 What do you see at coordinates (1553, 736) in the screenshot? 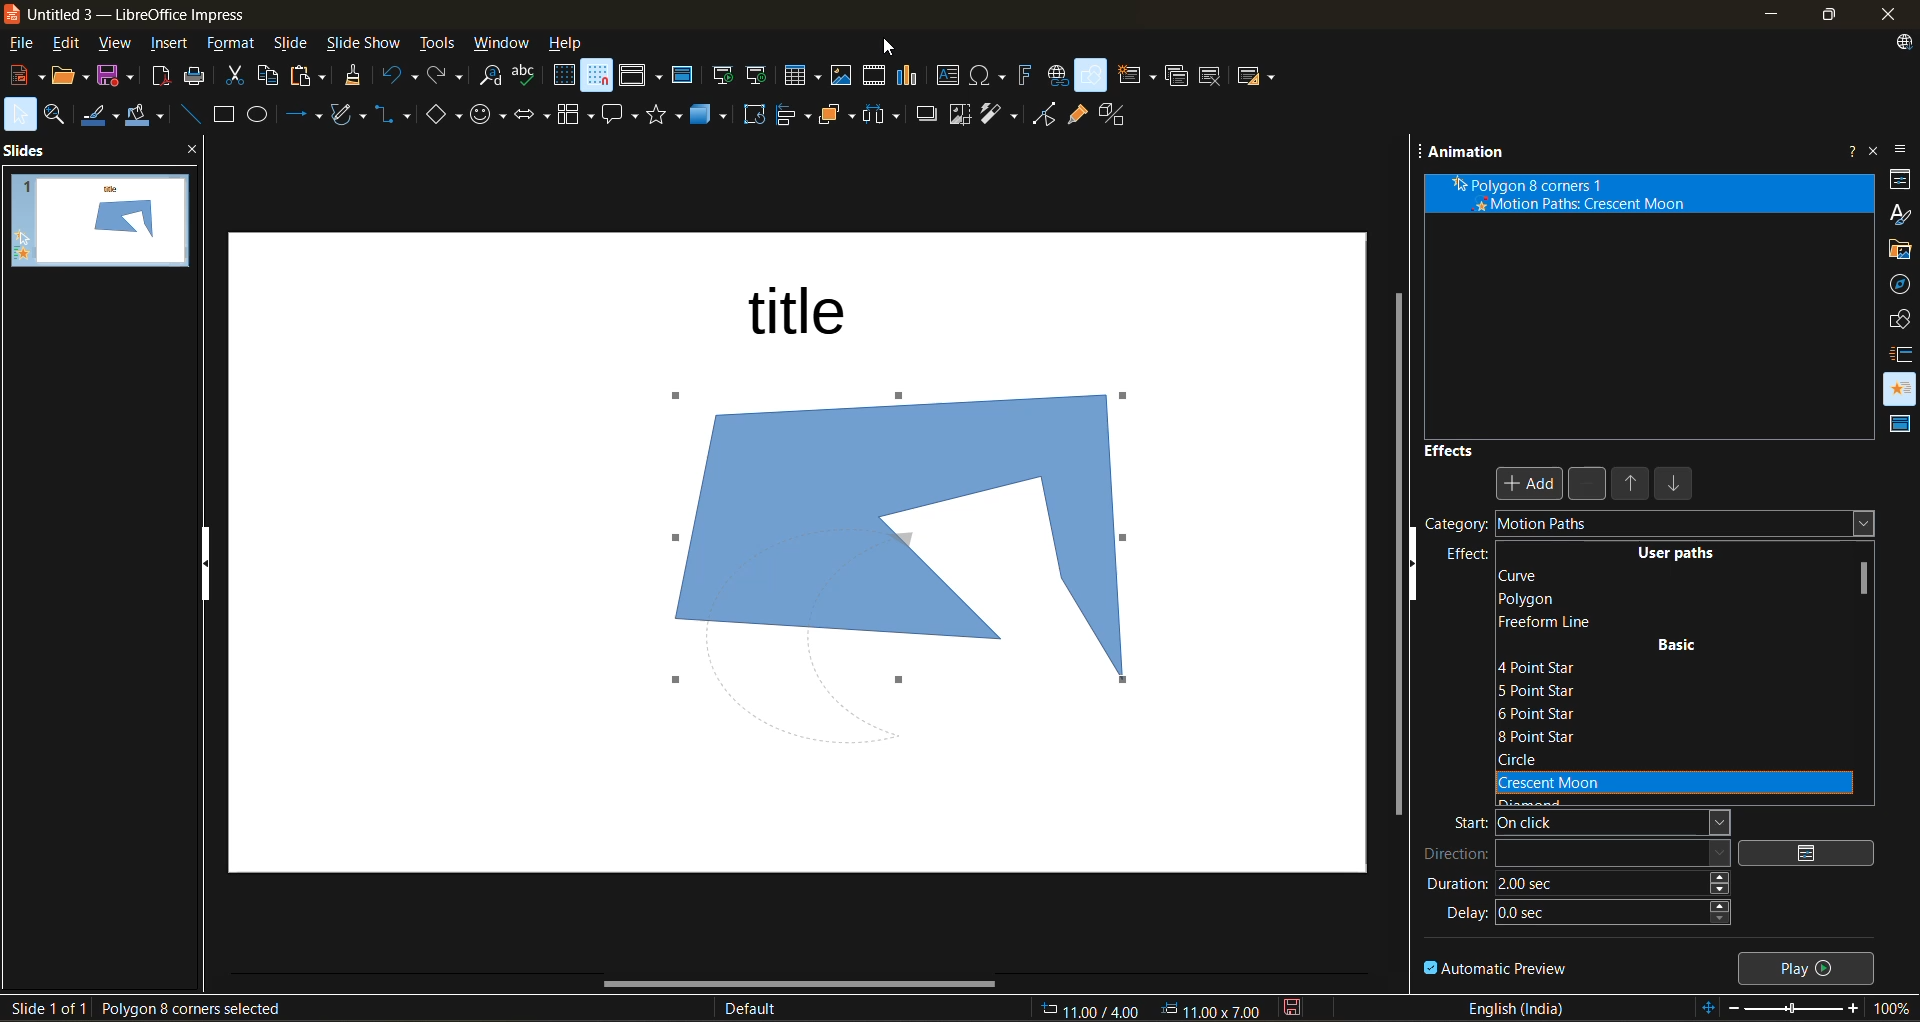
I see `8 point star` at bounding box center [1553, 736].